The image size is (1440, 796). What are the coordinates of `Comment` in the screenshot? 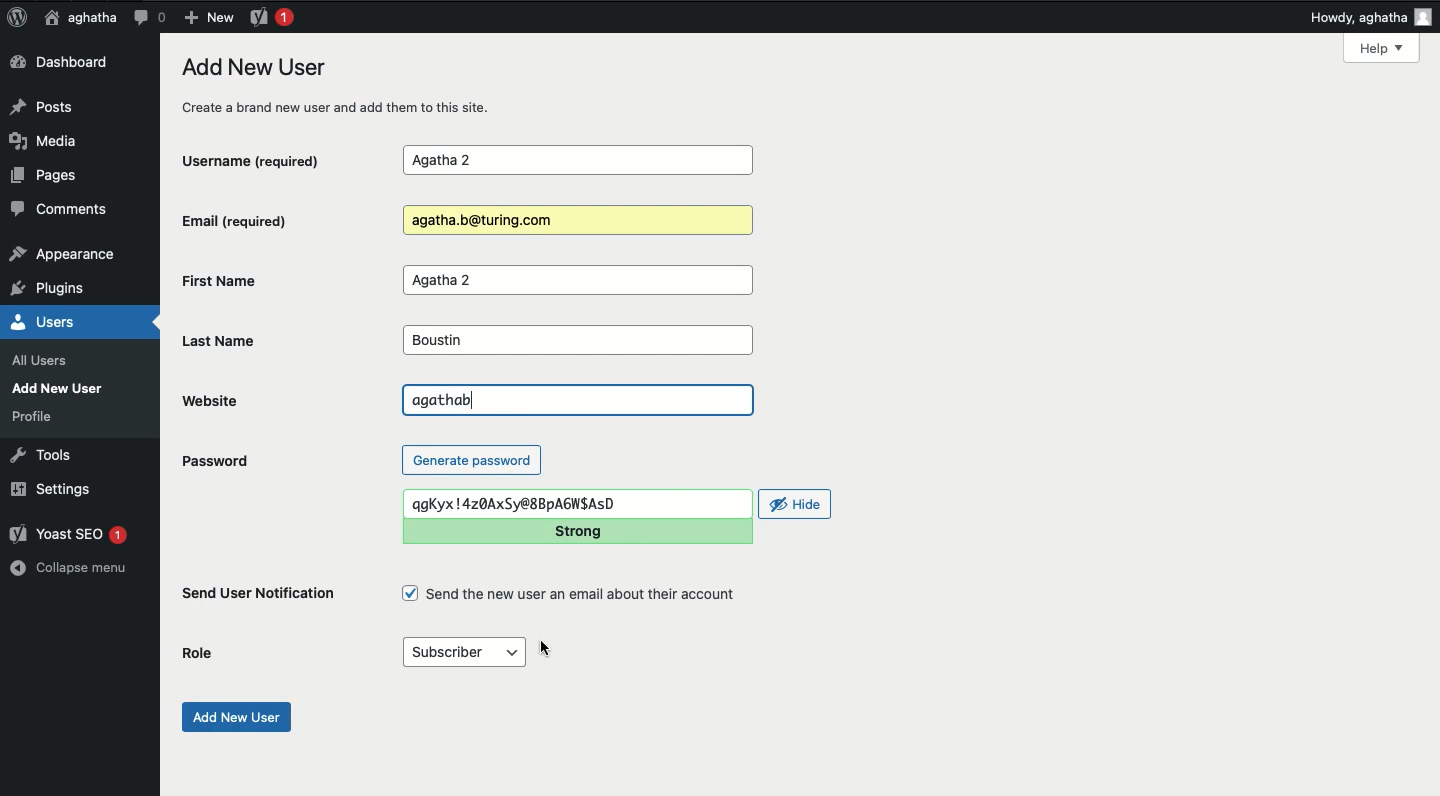 It's located at (149, 17).